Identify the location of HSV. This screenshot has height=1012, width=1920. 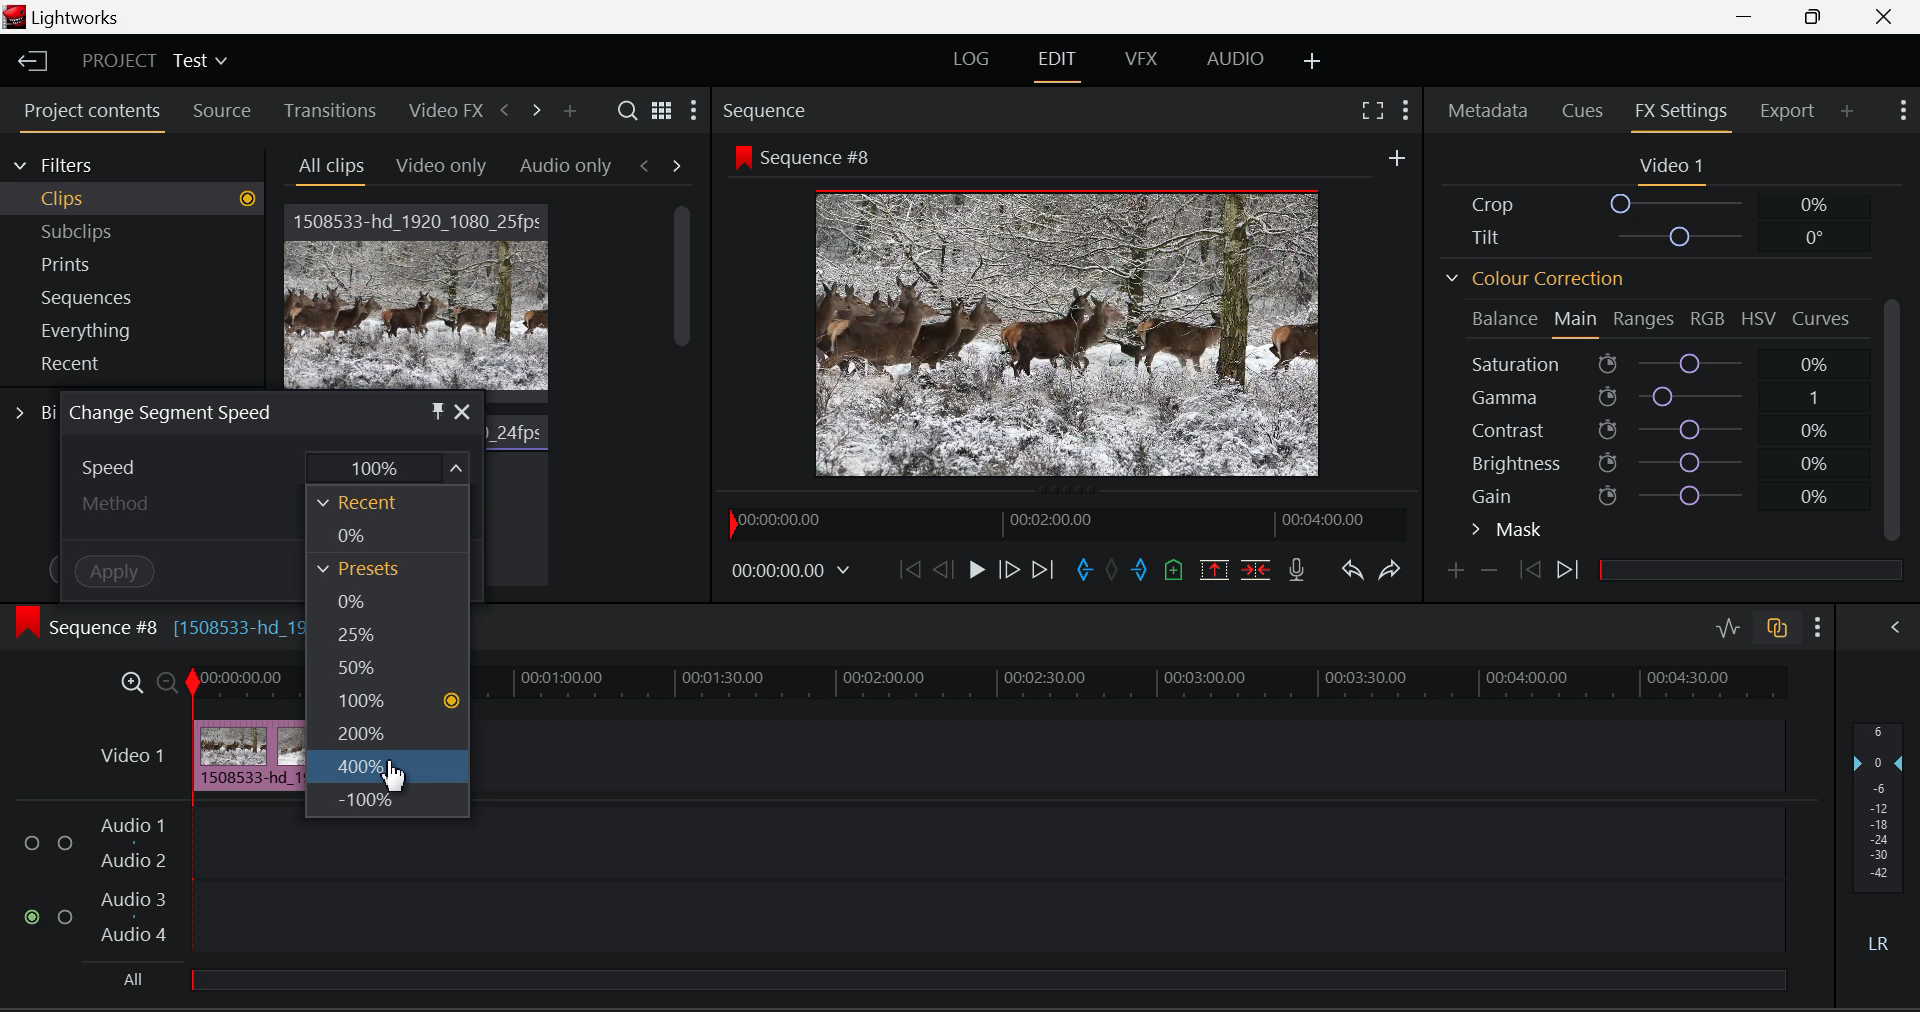
(1759, 320).